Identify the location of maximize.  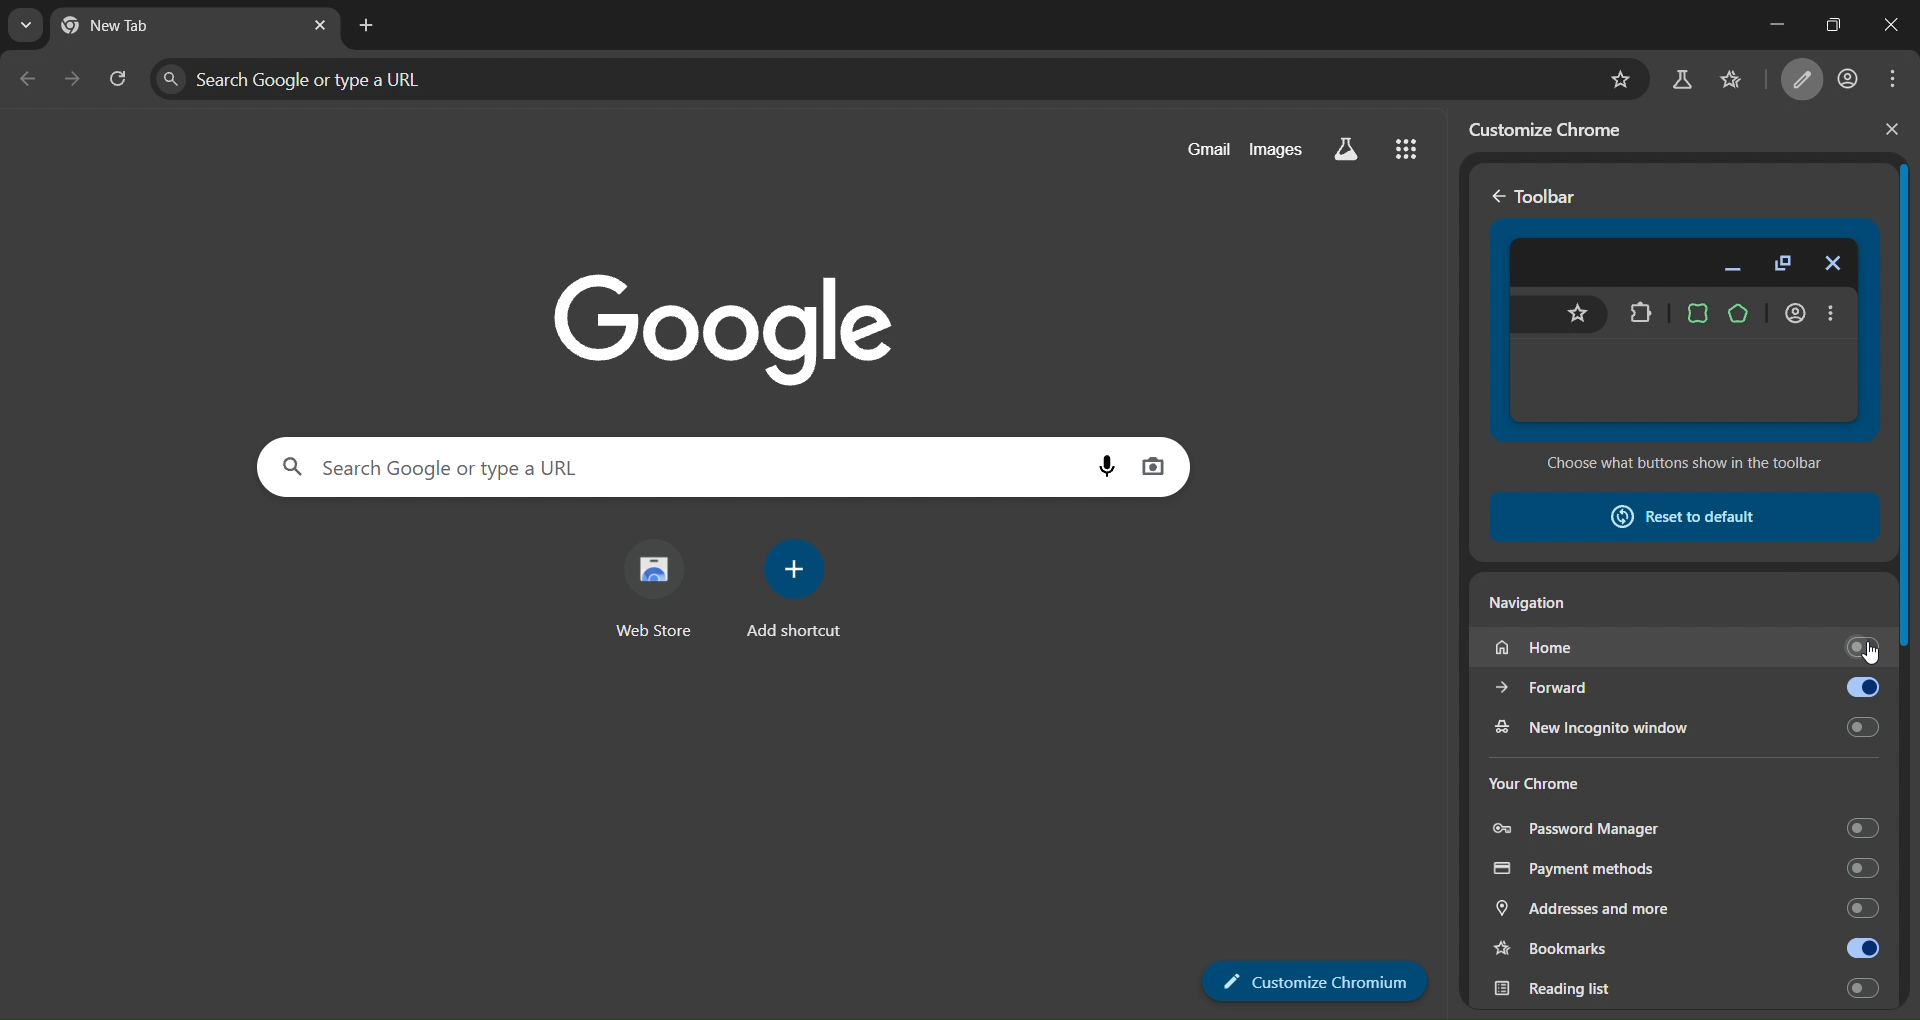
(1828, 23).